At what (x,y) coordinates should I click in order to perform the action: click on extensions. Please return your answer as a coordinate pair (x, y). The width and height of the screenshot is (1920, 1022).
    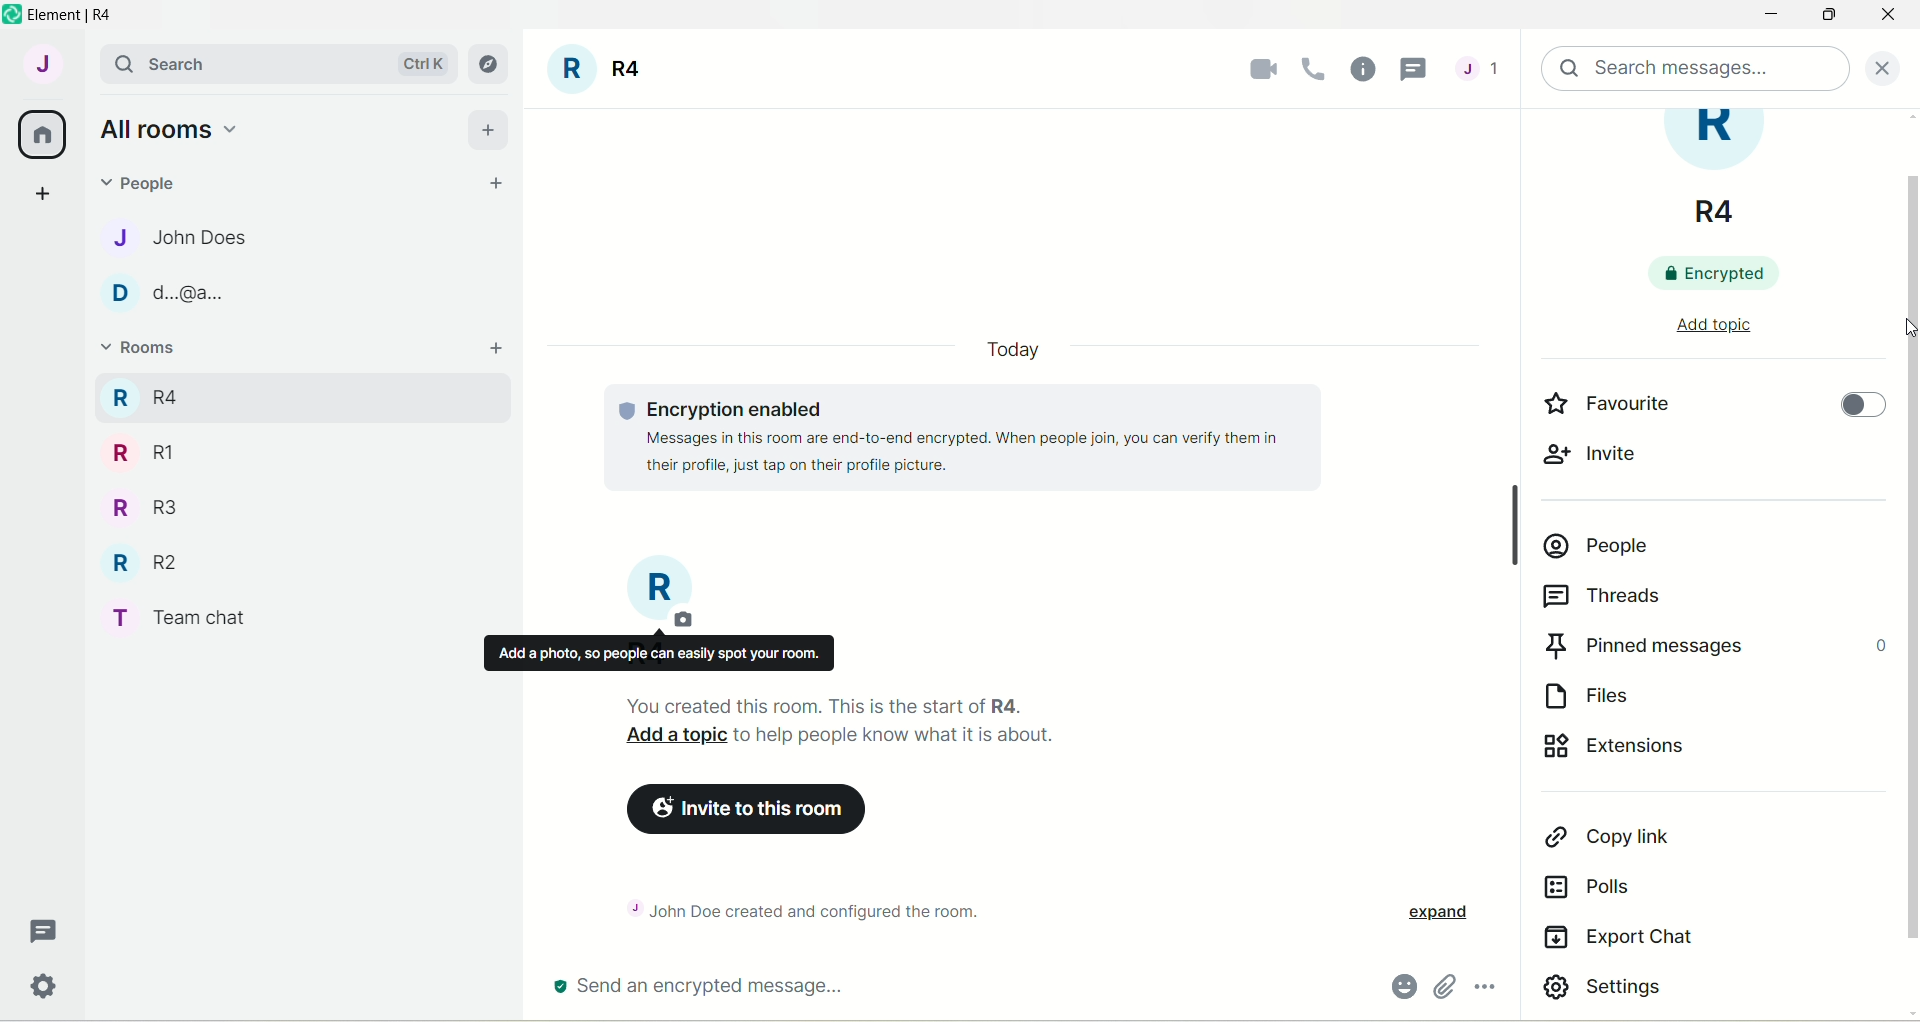
    Looking at the image, I should click on (1643, 752).